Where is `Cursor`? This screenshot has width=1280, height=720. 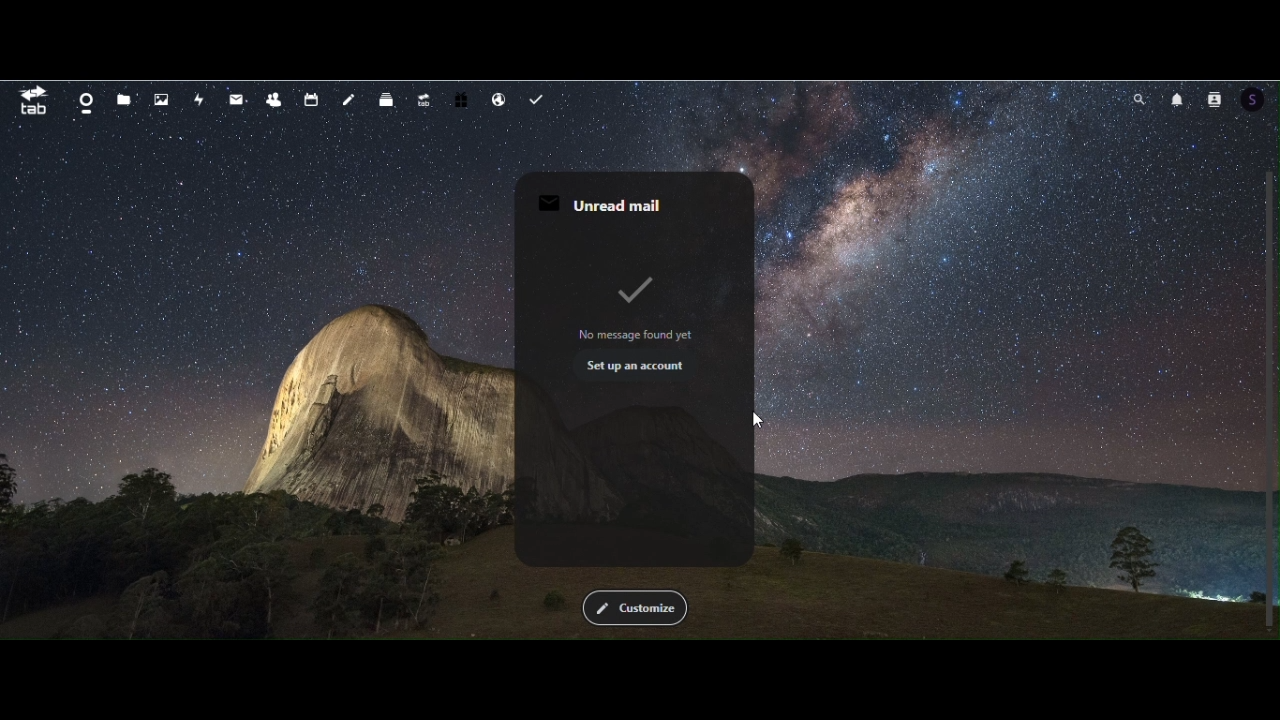 Cursor is located at coordinates (763, 420).